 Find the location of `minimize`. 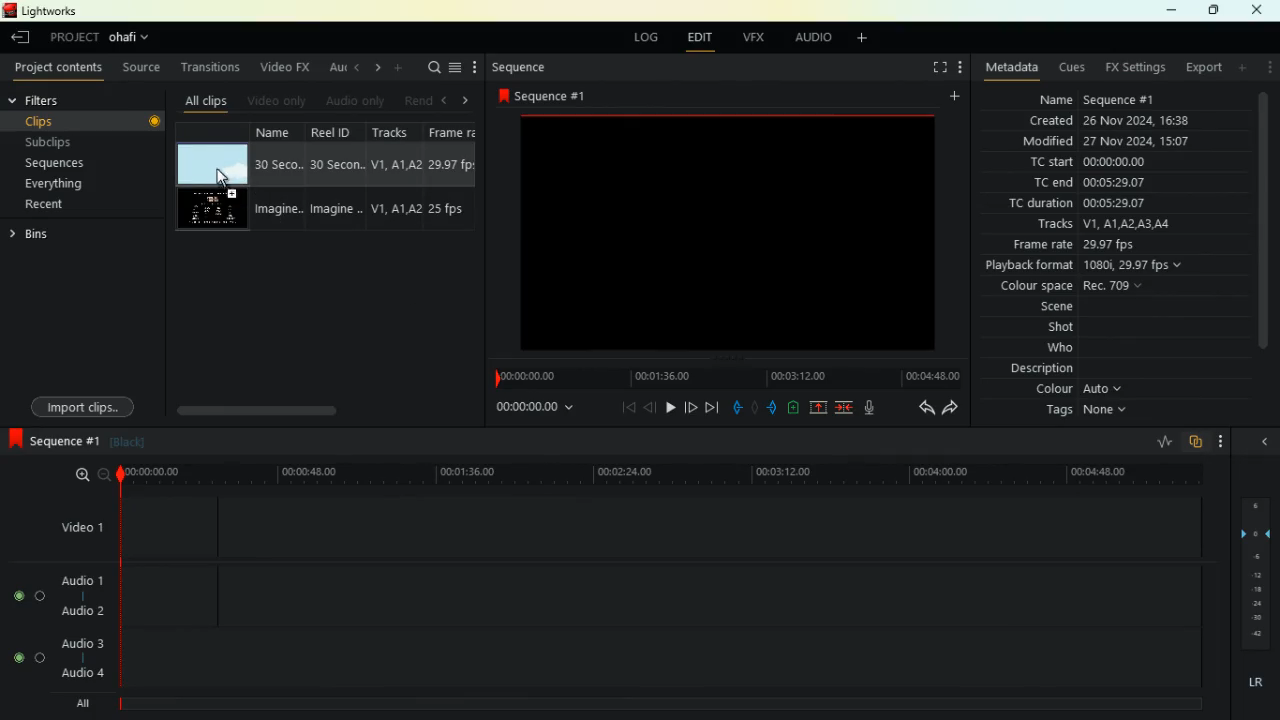

minimize is located at coordinates (1174, 11).